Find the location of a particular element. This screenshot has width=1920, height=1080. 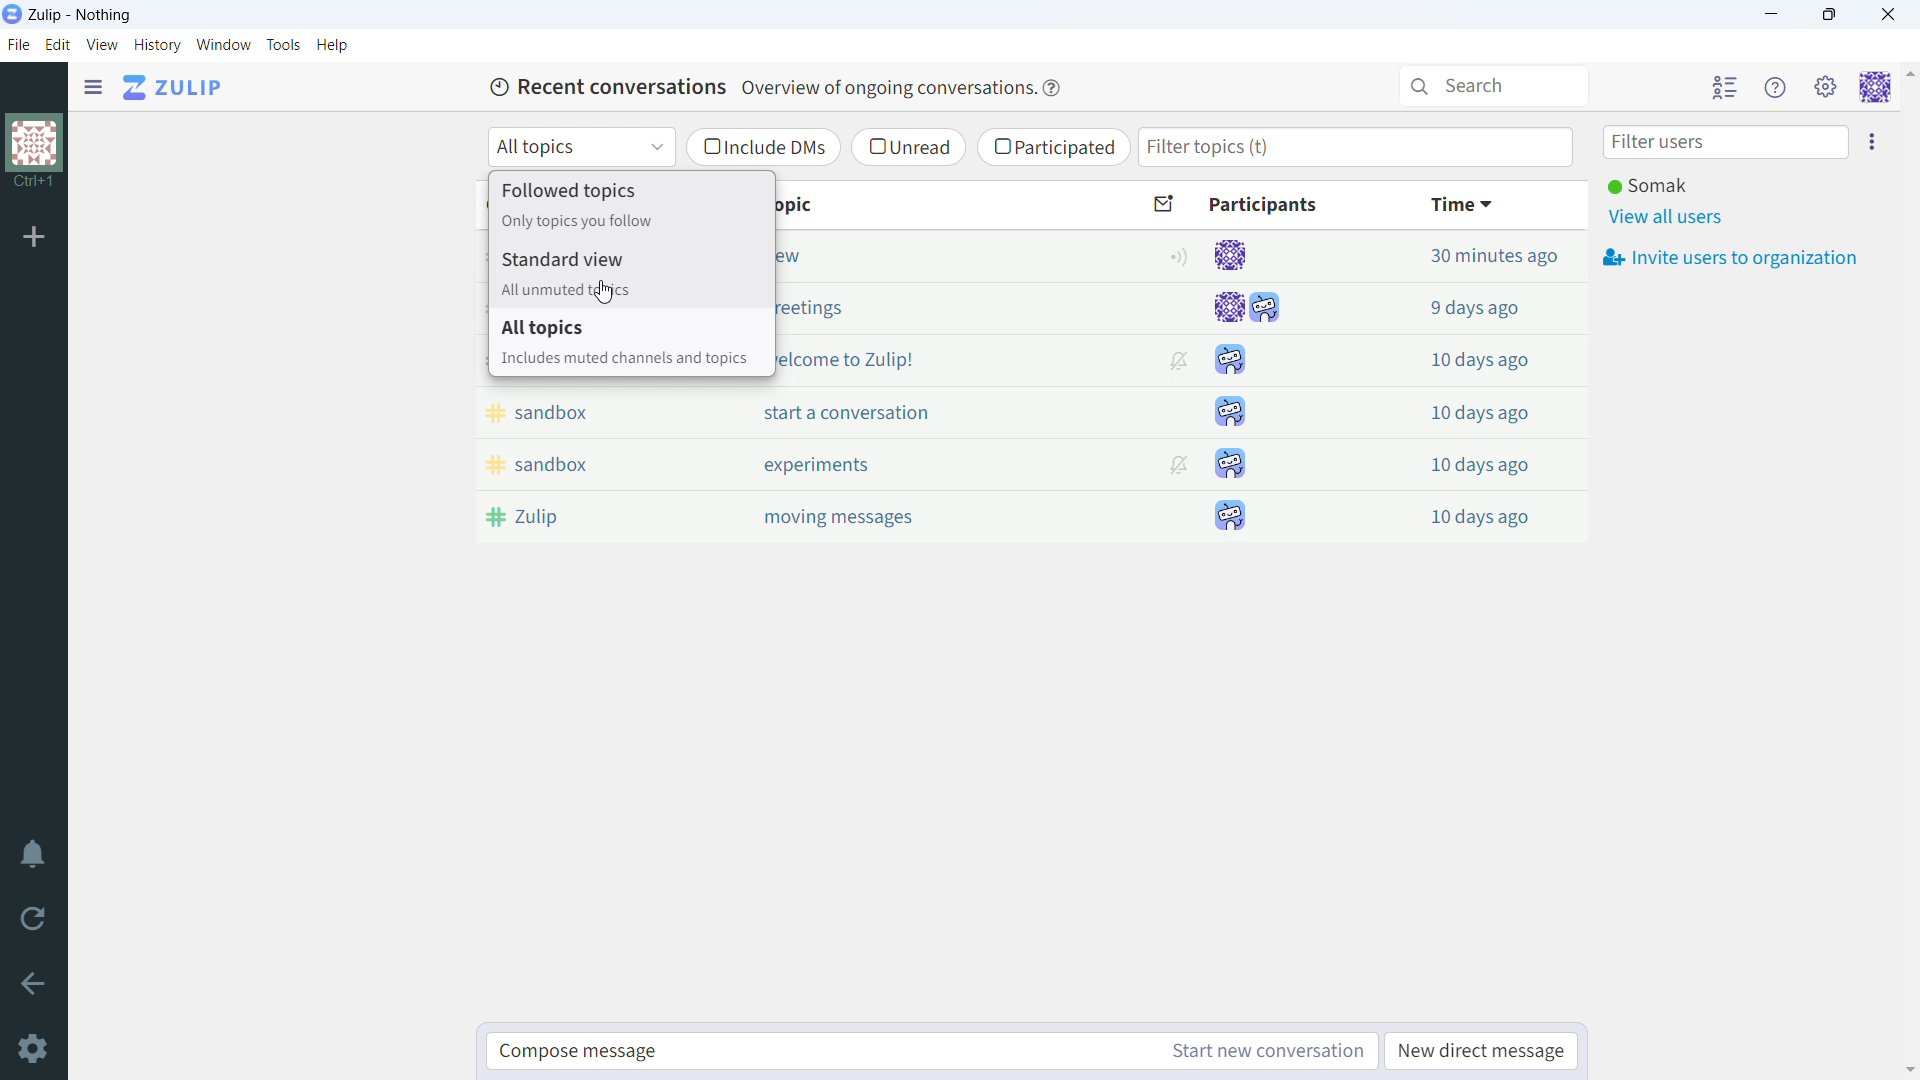

sort by unread message count is located at coordinates (1167, 204).